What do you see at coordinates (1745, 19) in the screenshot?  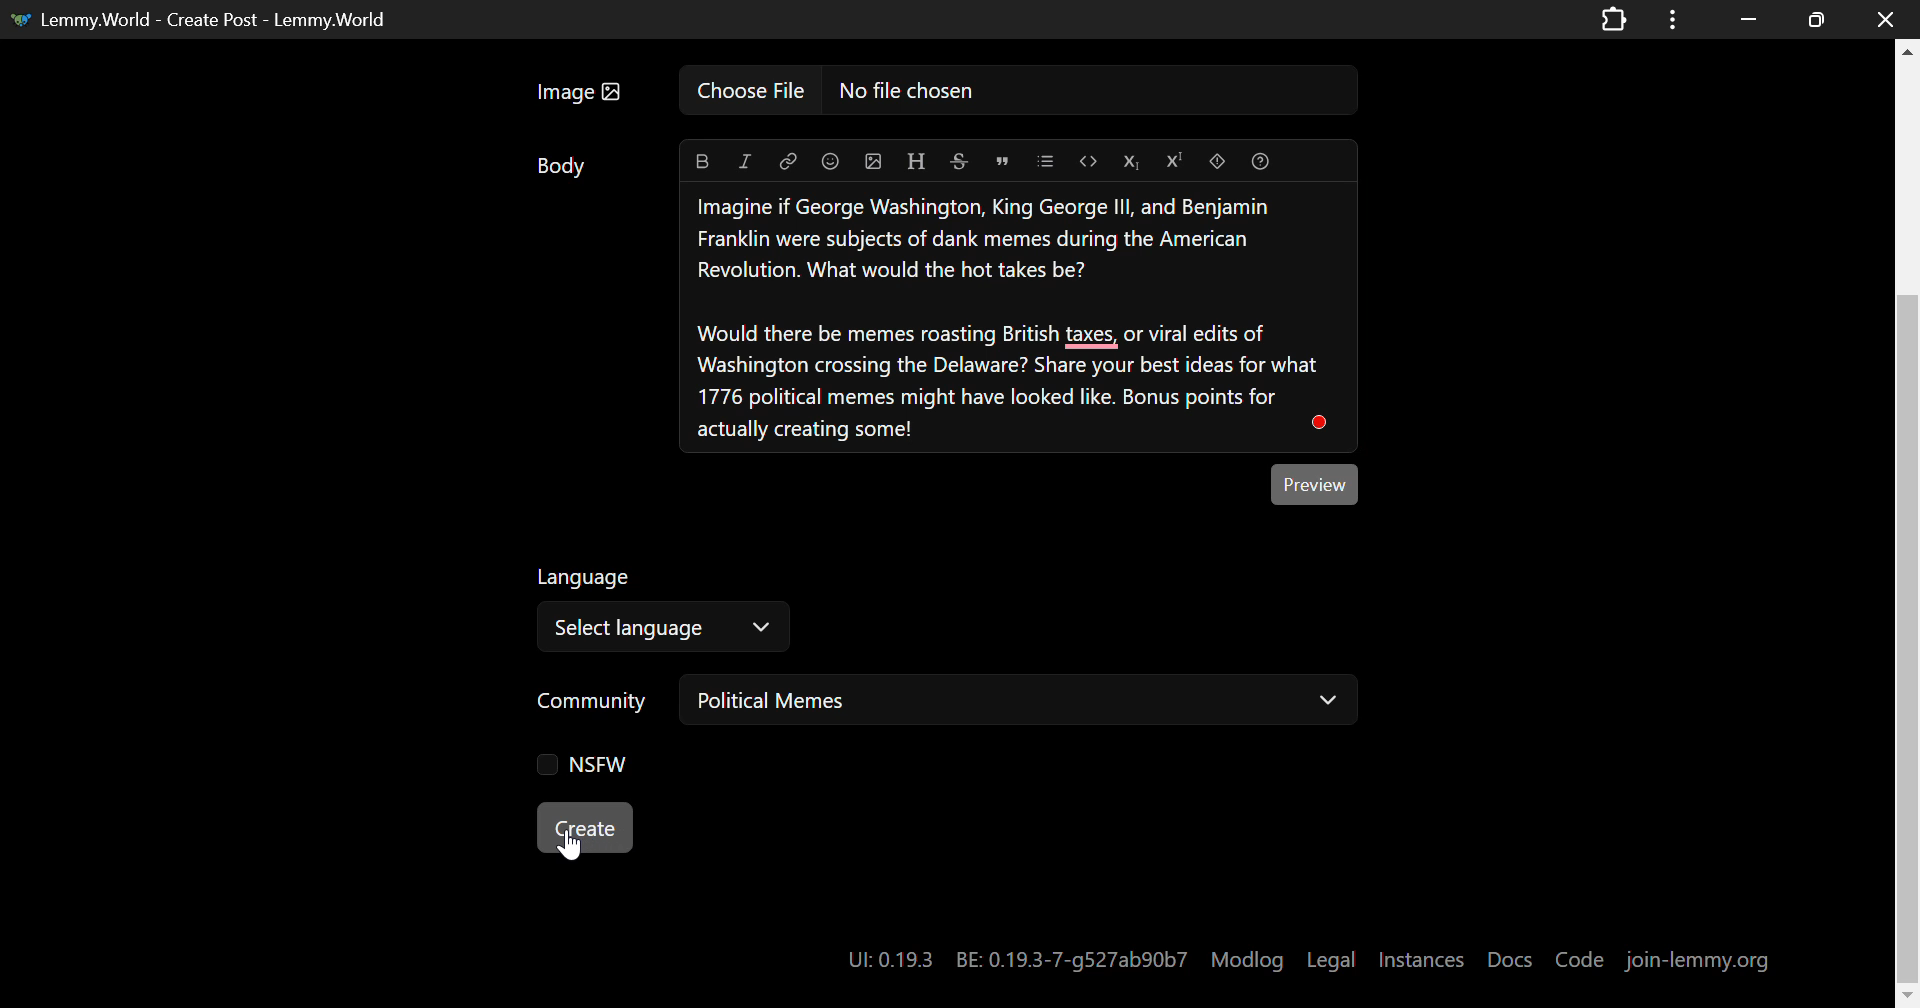 I see `Restore Down` at bounding box center [1745, 19].